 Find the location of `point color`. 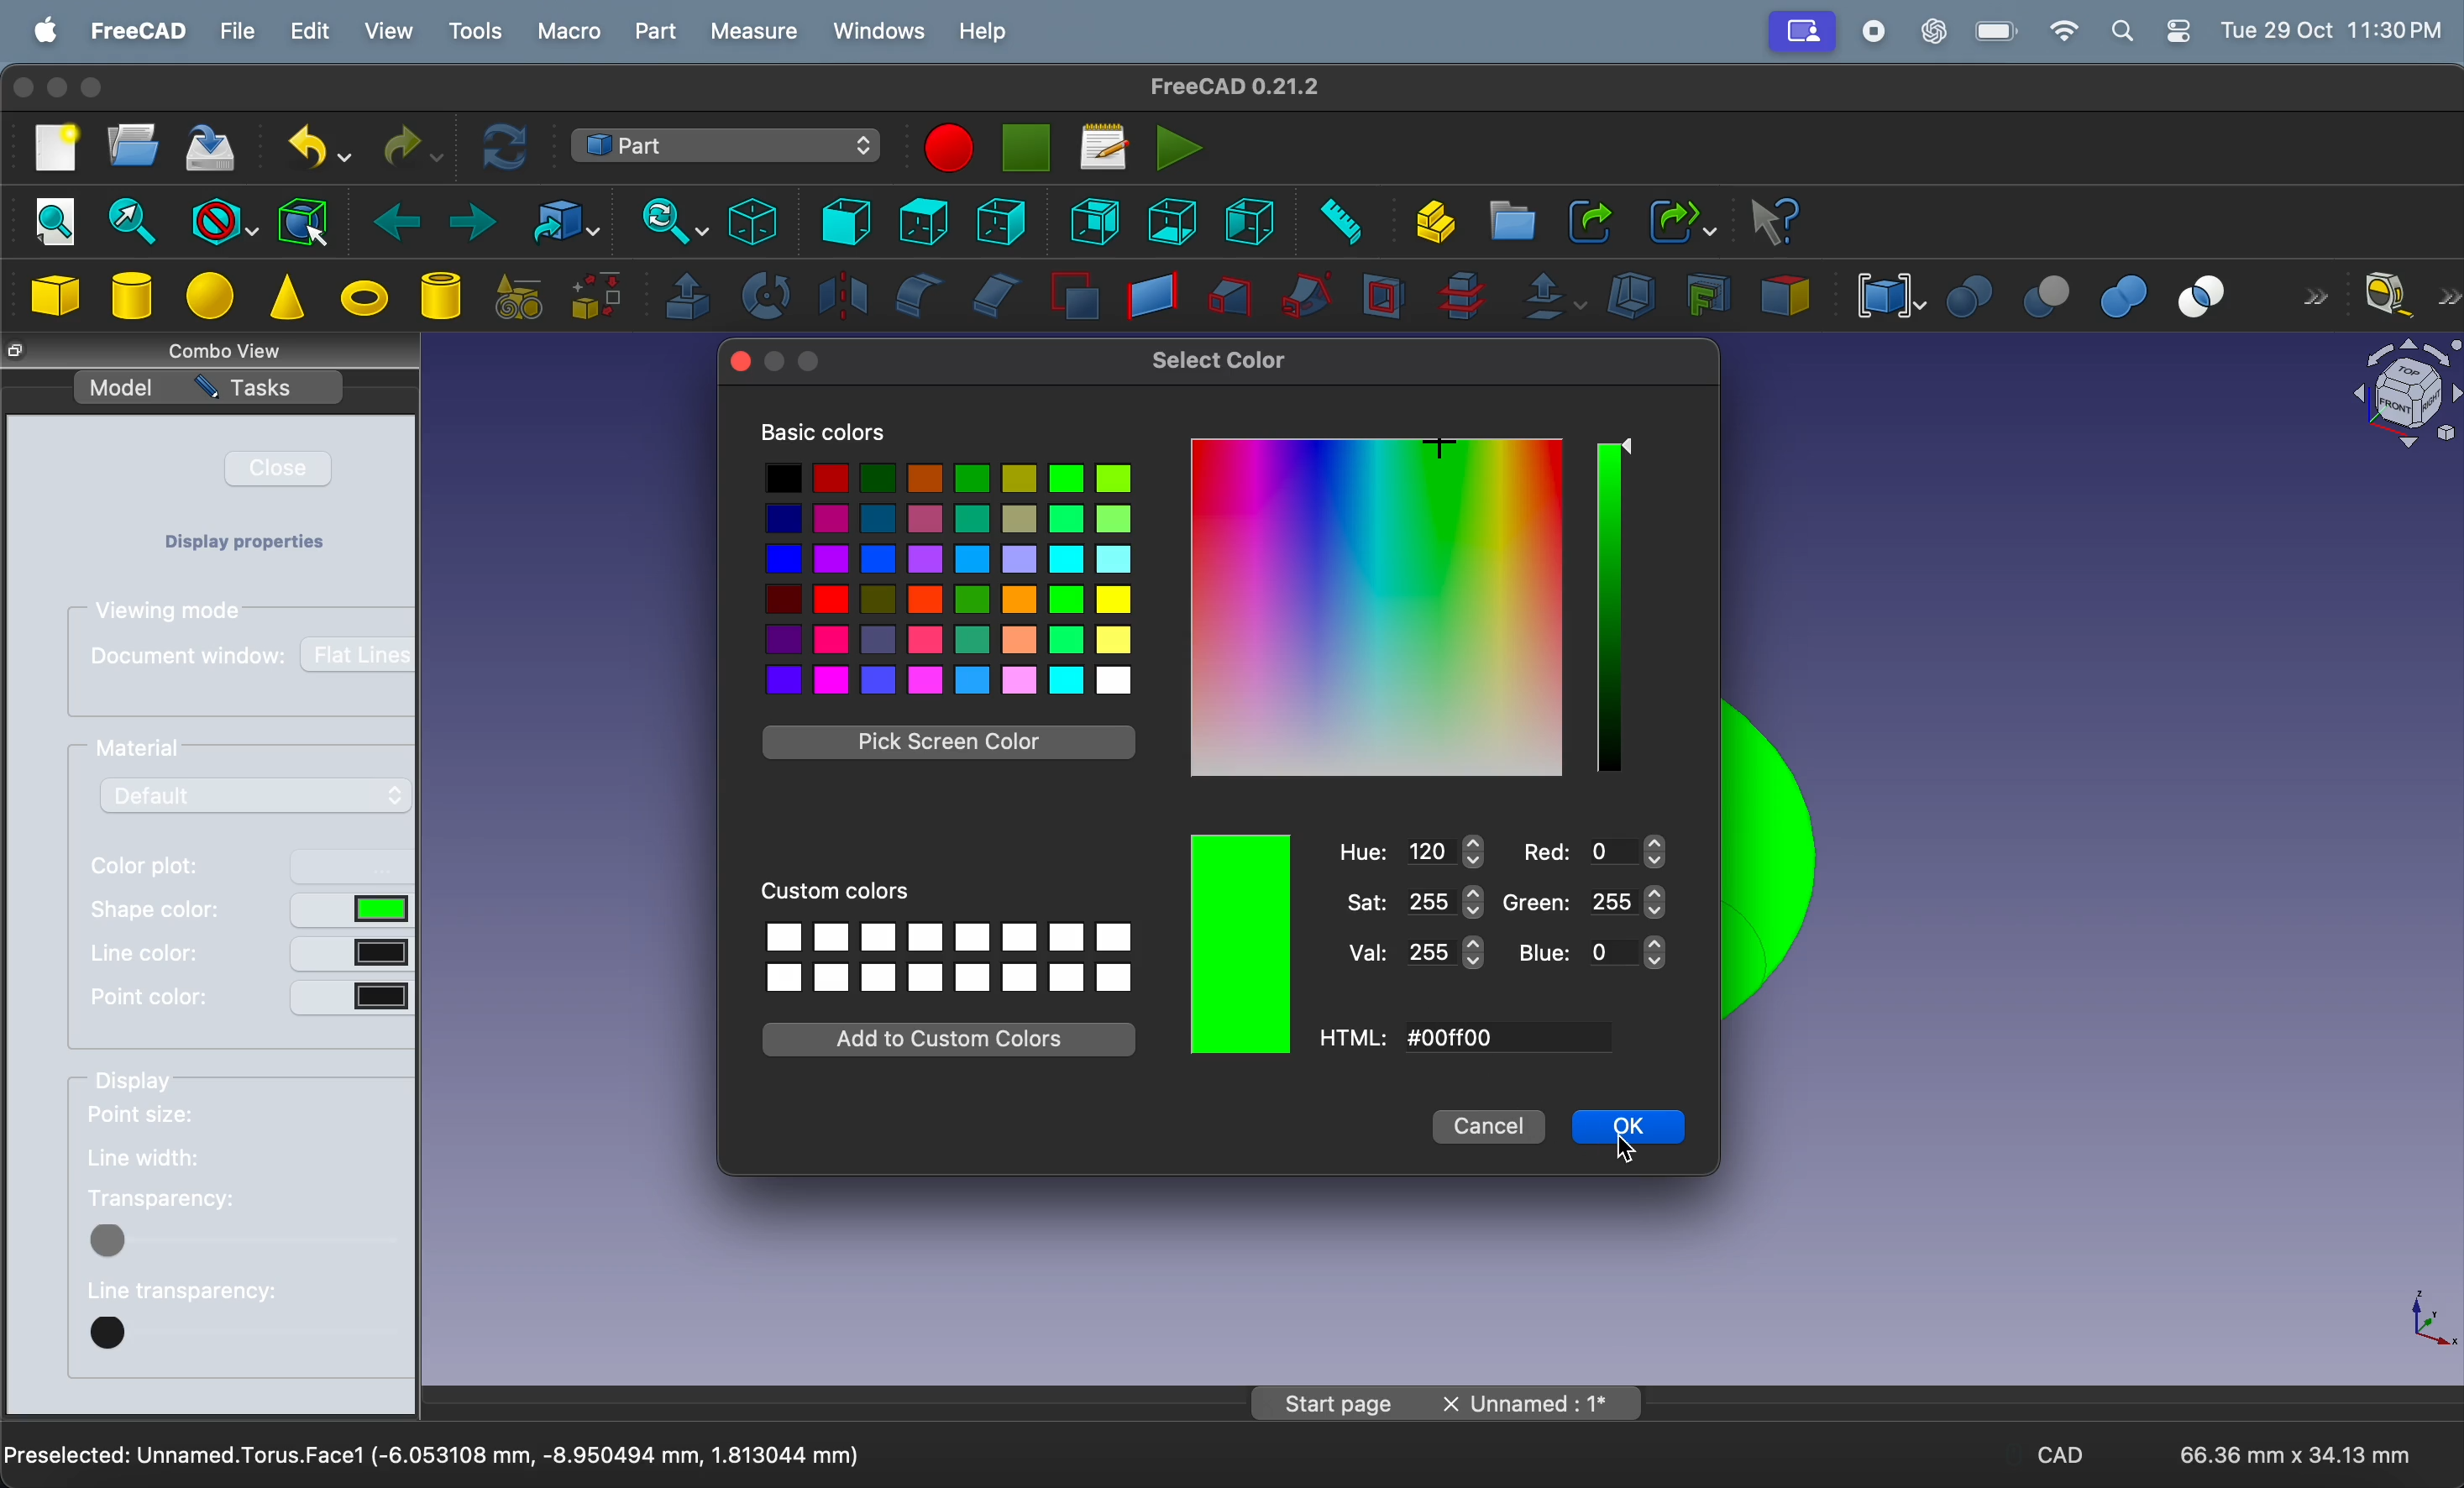

point color is located at coordinates (148, 997).